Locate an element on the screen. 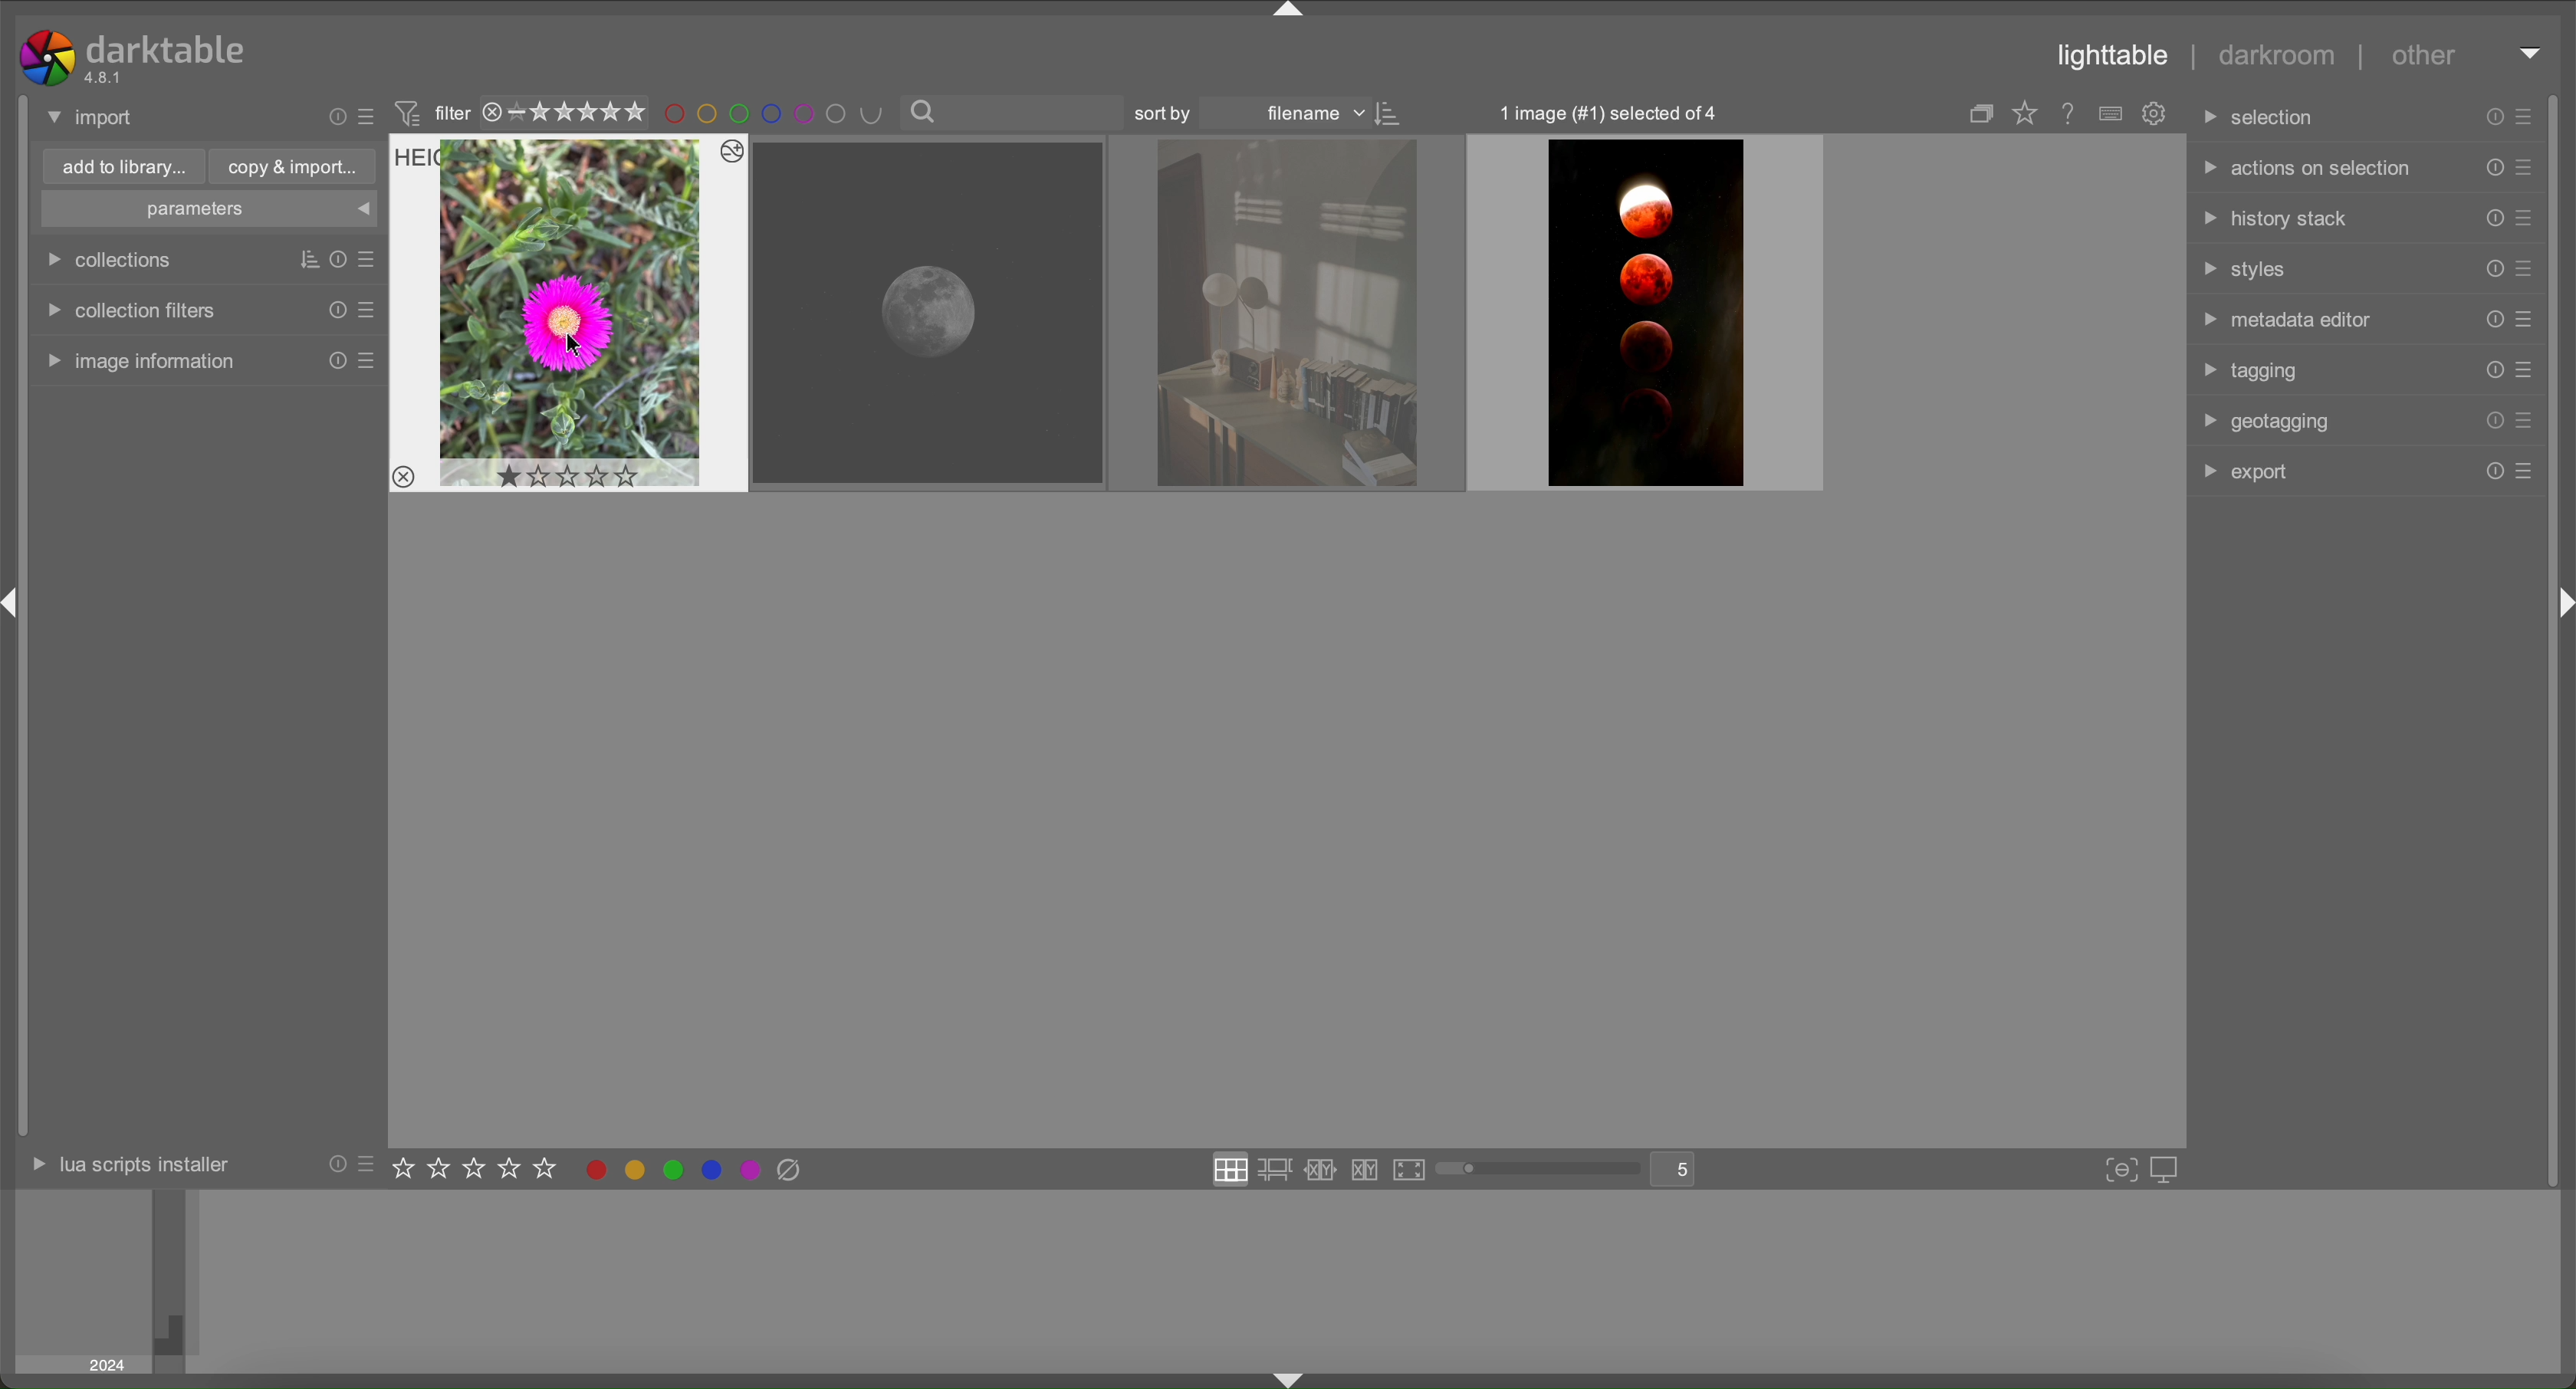 The width and height of the screenshot is (2576, 1389). geotagging tab is located at coordinates (2262, 422).